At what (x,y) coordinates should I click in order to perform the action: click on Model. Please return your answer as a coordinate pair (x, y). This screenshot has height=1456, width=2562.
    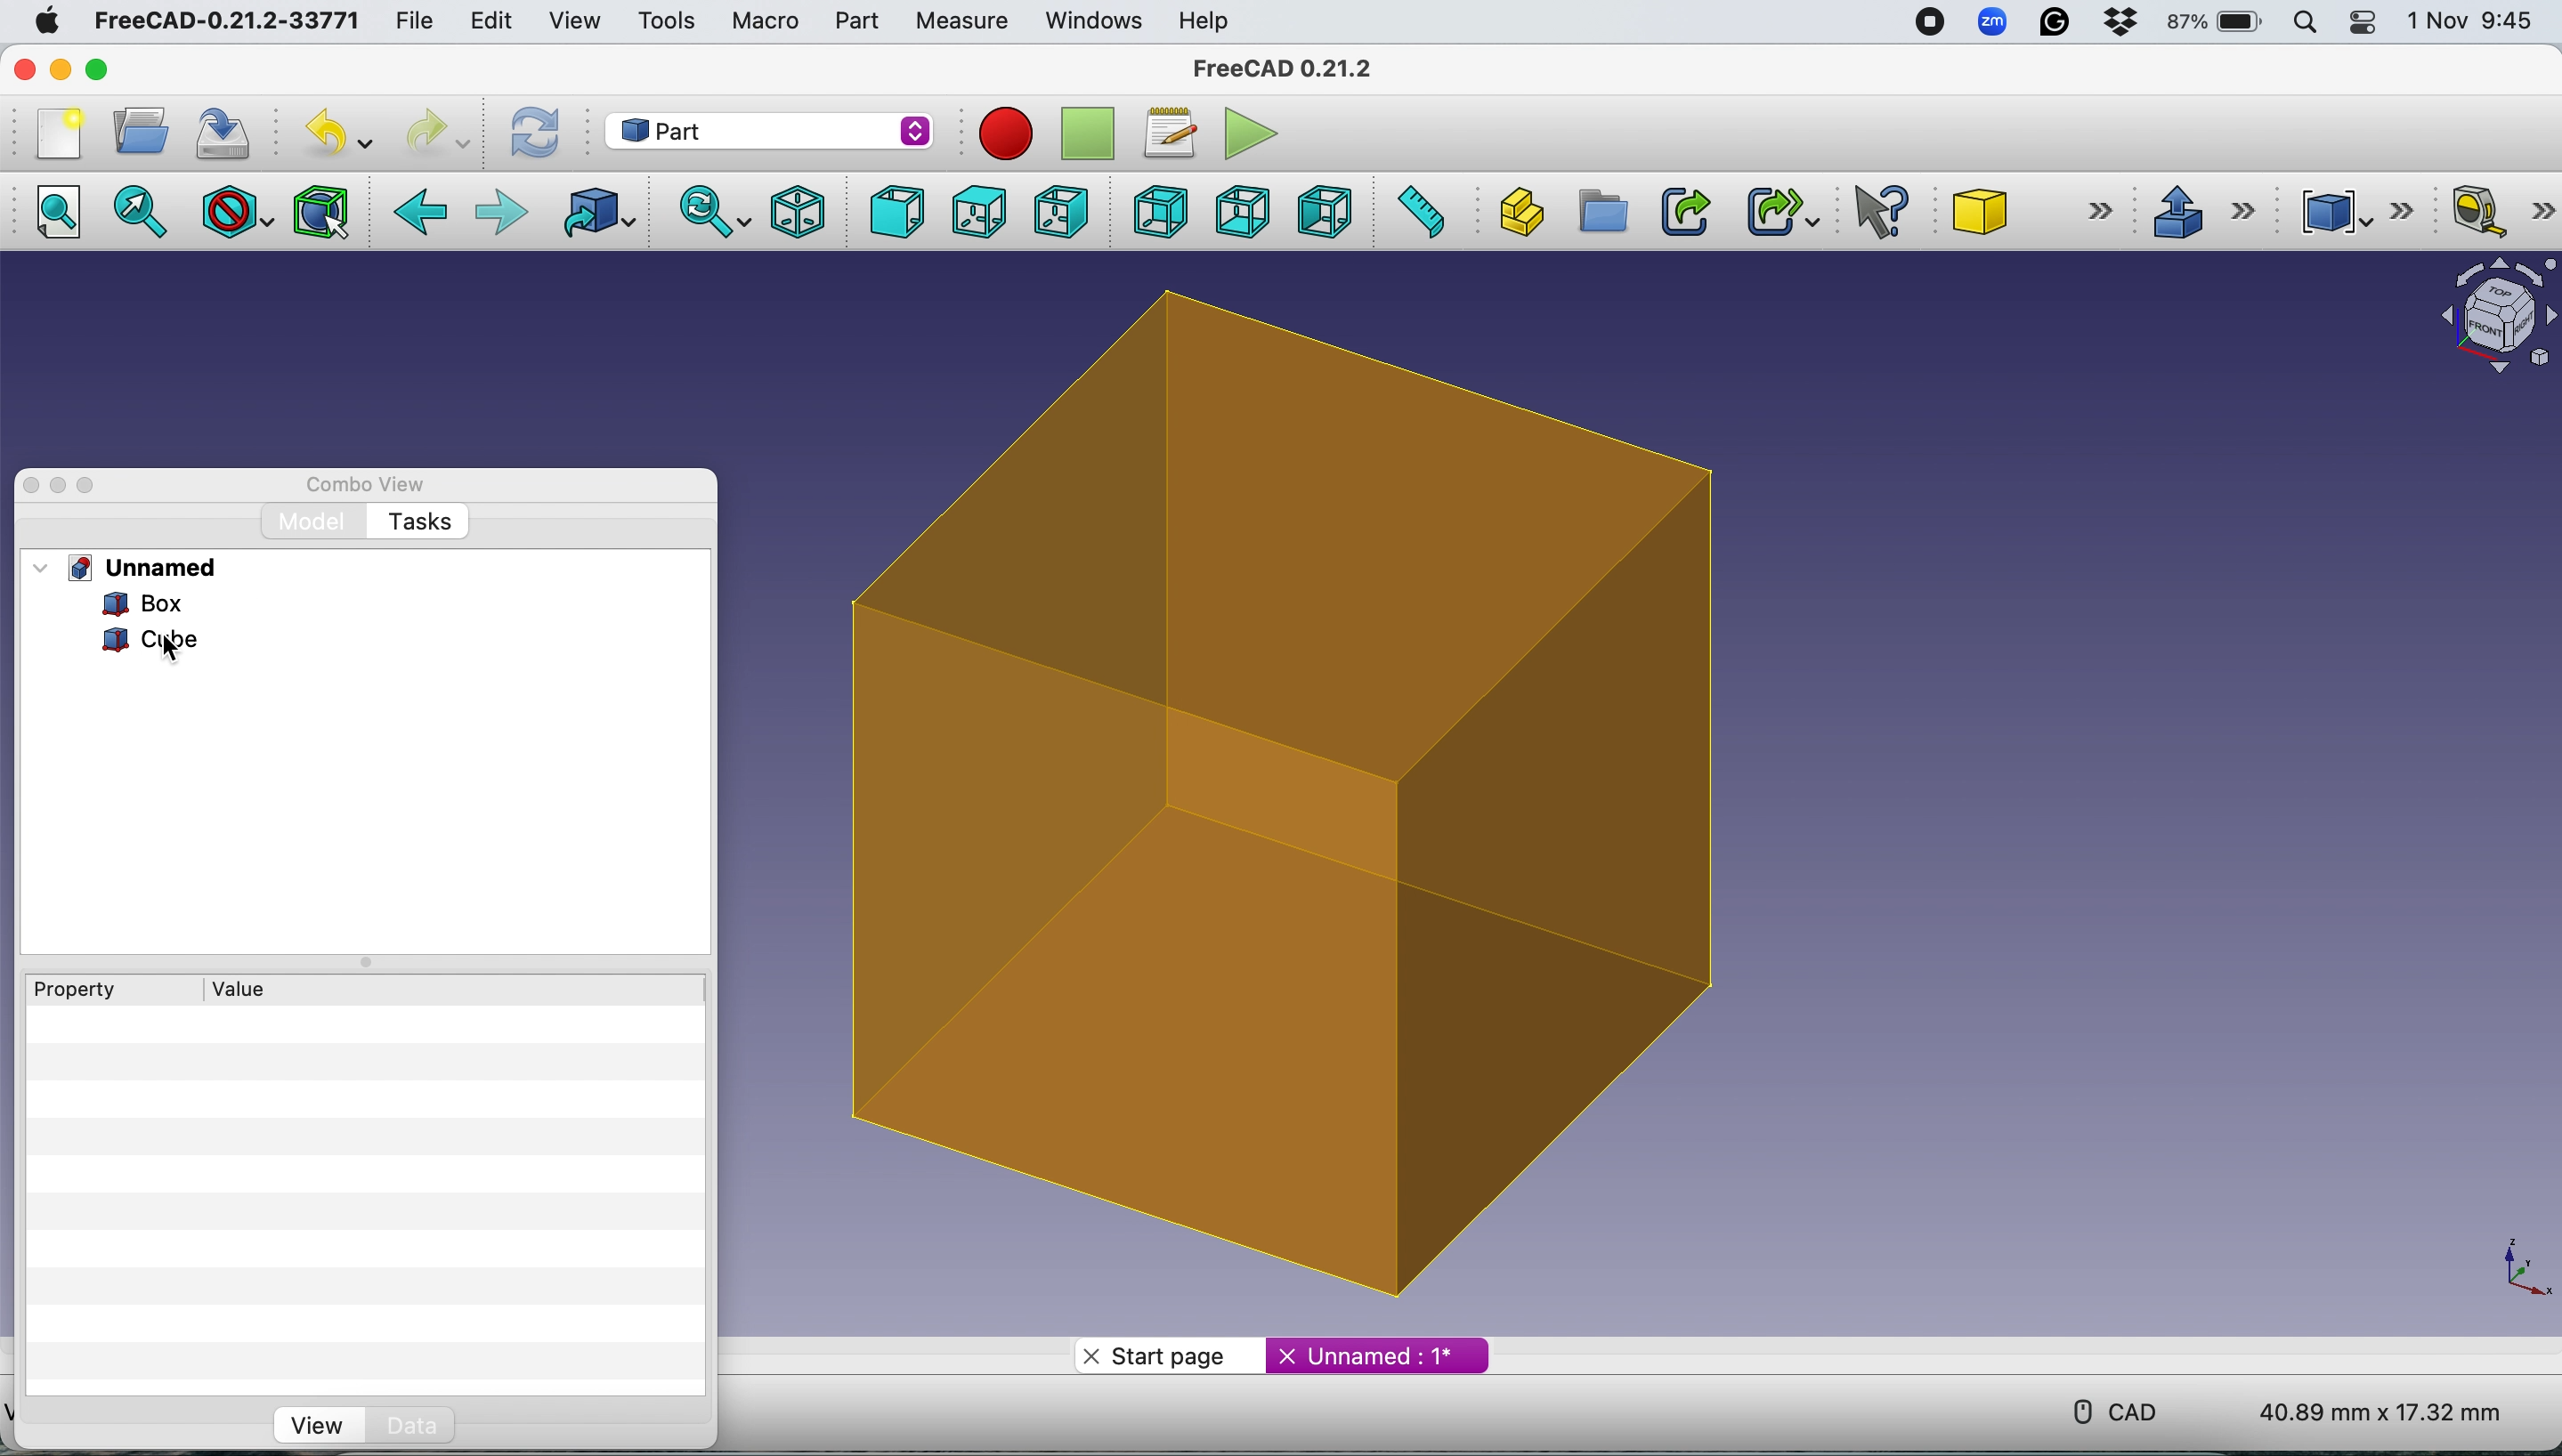
    Looking at the image, I should click on (314, 523).